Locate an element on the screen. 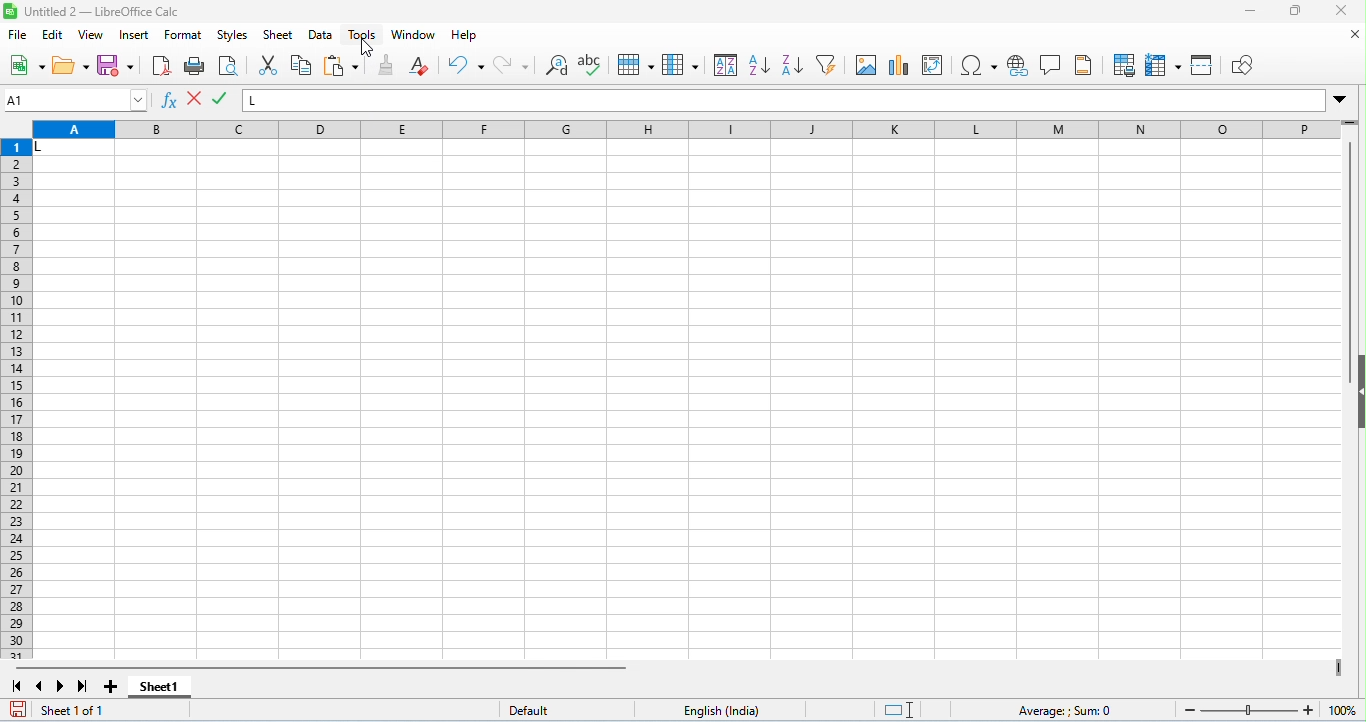 This screenshot has width=1366, height=722. open is located at coordinates (71, 66).